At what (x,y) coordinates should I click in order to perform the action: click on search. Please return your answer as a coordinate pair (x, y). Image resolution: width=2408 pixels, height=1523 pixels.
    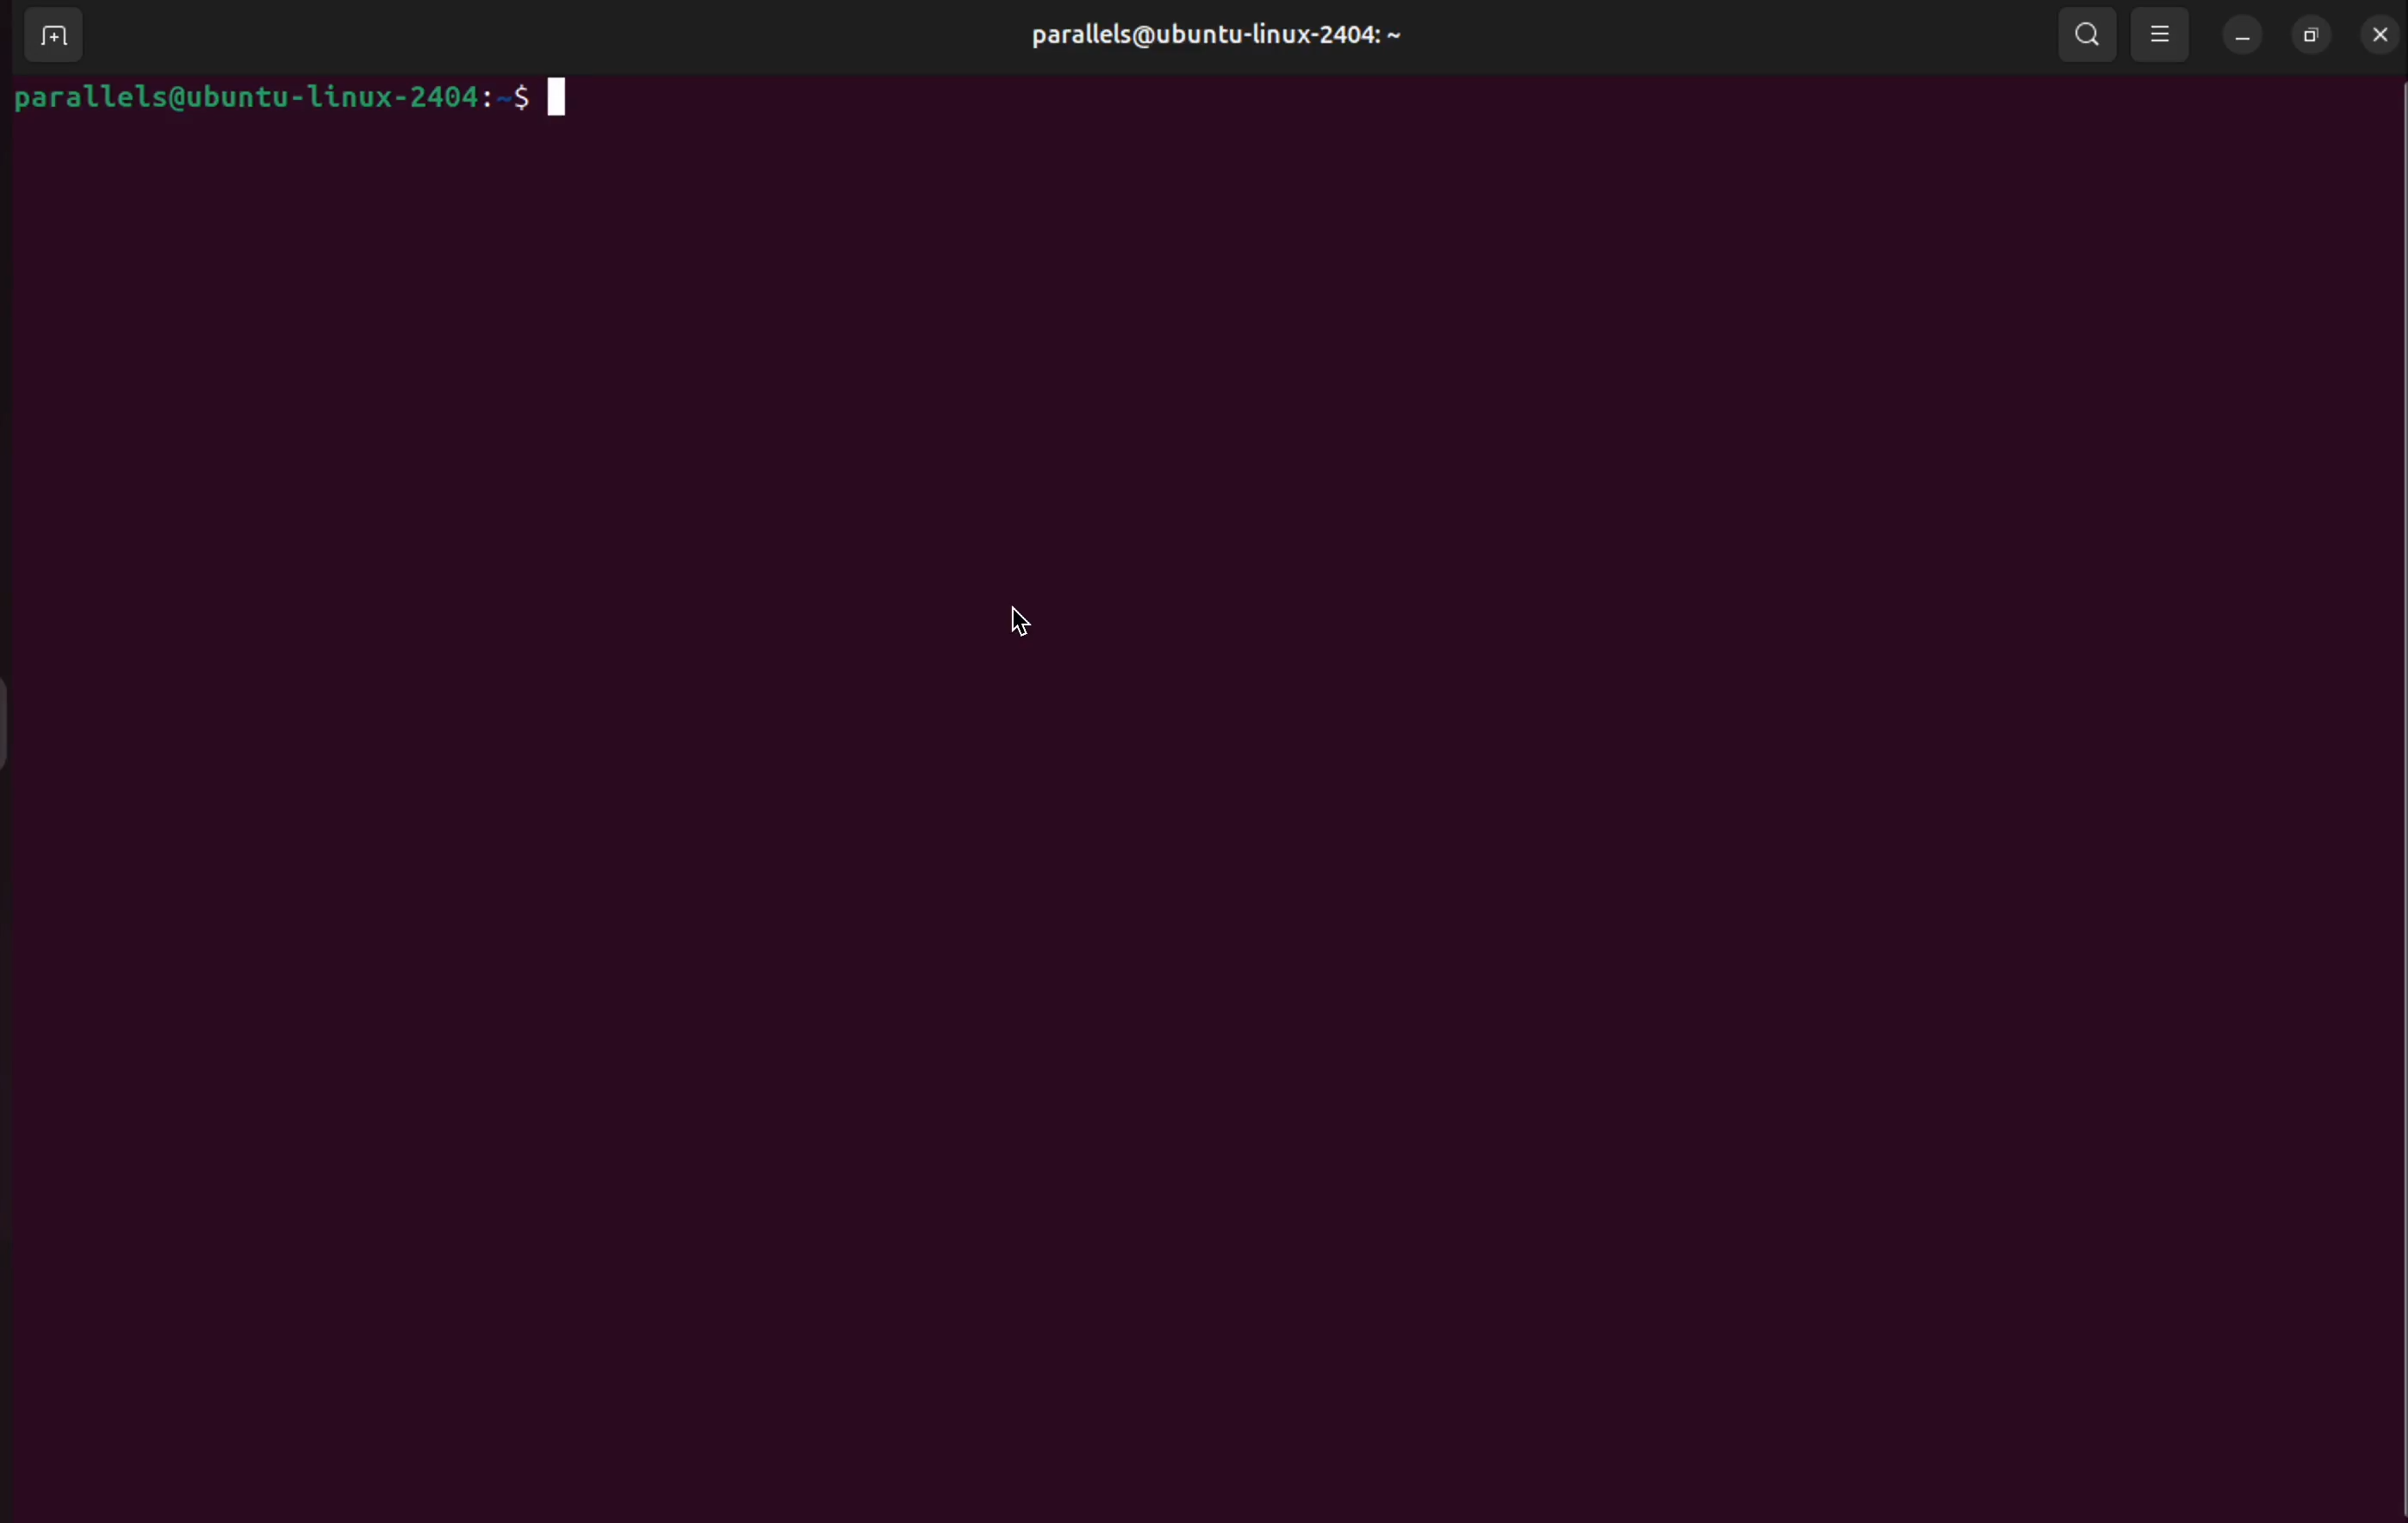
    Looking at the image, I should click on (2091, 36).